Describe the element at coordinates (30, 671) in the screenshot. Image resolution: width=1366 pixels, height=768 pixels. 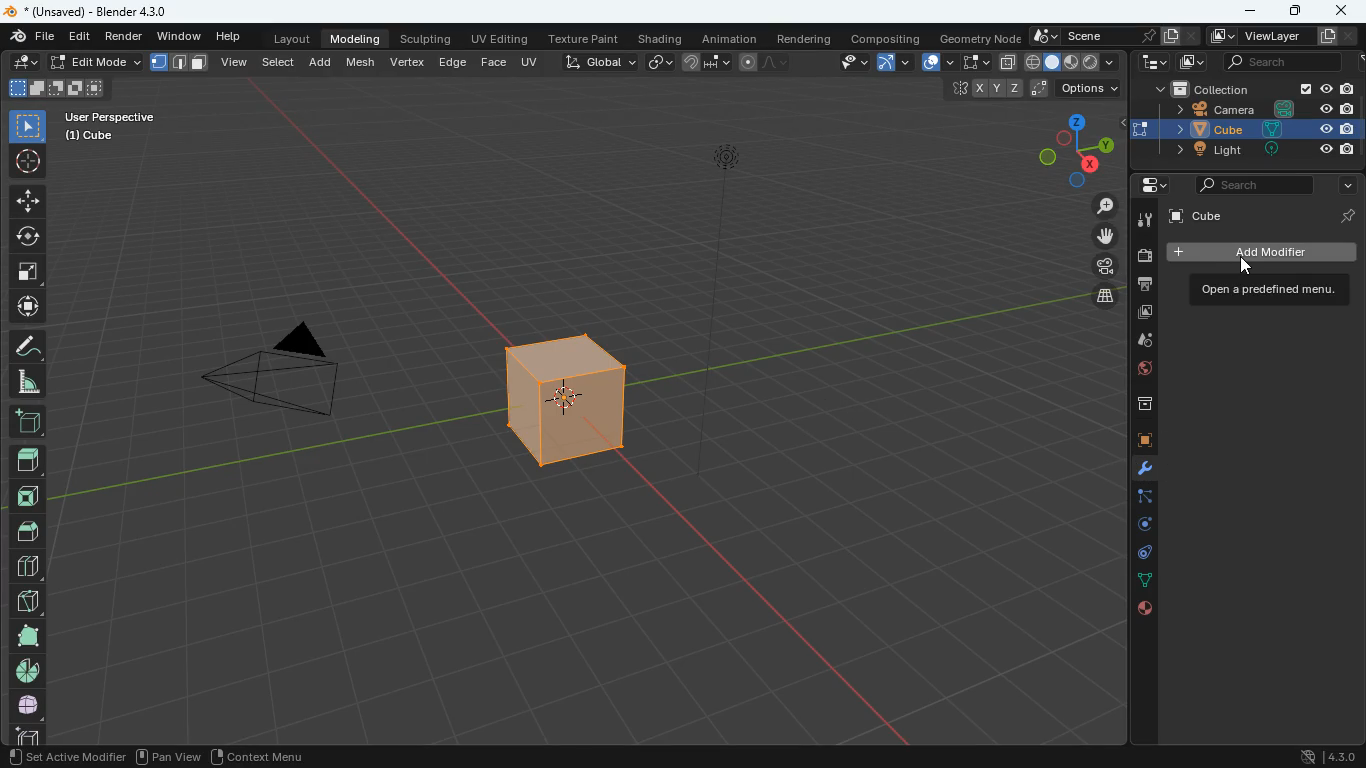
I see `pie` at that location.